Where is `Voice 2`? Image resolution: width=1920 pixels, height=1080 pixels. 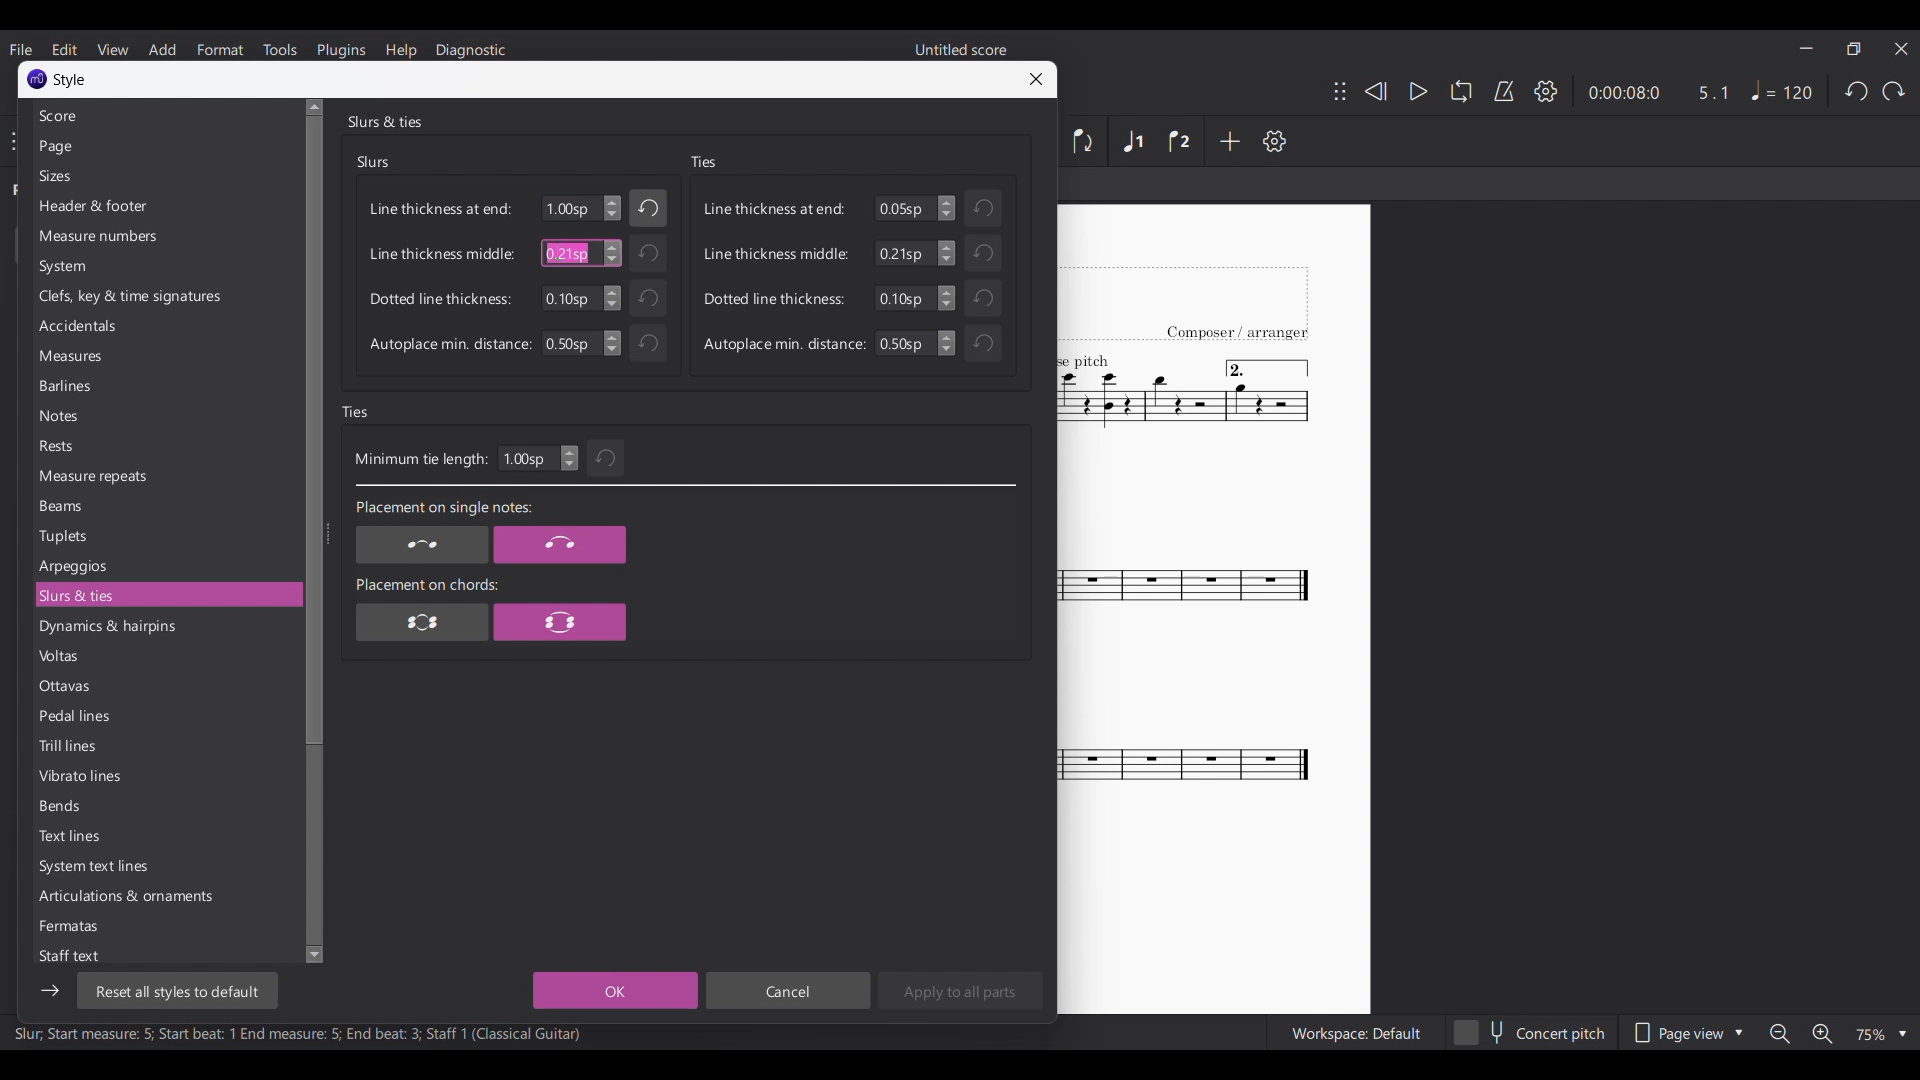 Voice 2 is located at coordinates (1179, 141).